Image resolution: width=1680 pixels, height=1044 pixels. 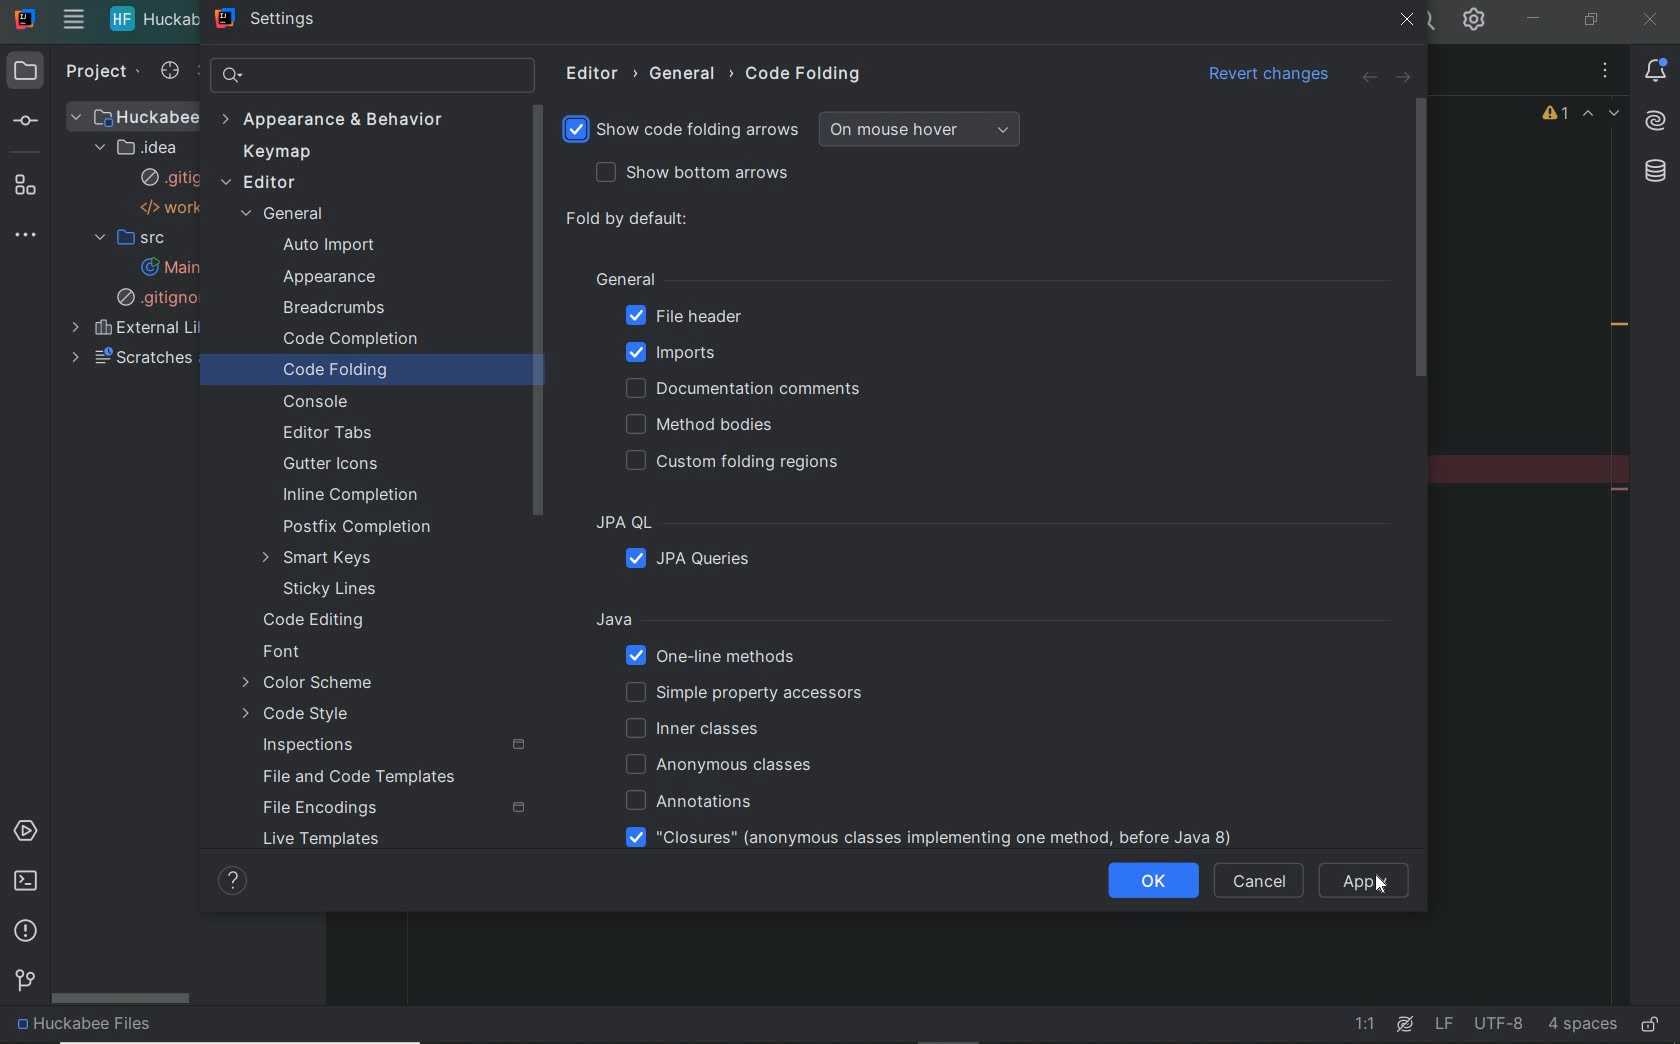 What do you see at coordinates (73, 22) in the screenshot?
I see `main menu` at bounding box center [73, 22].